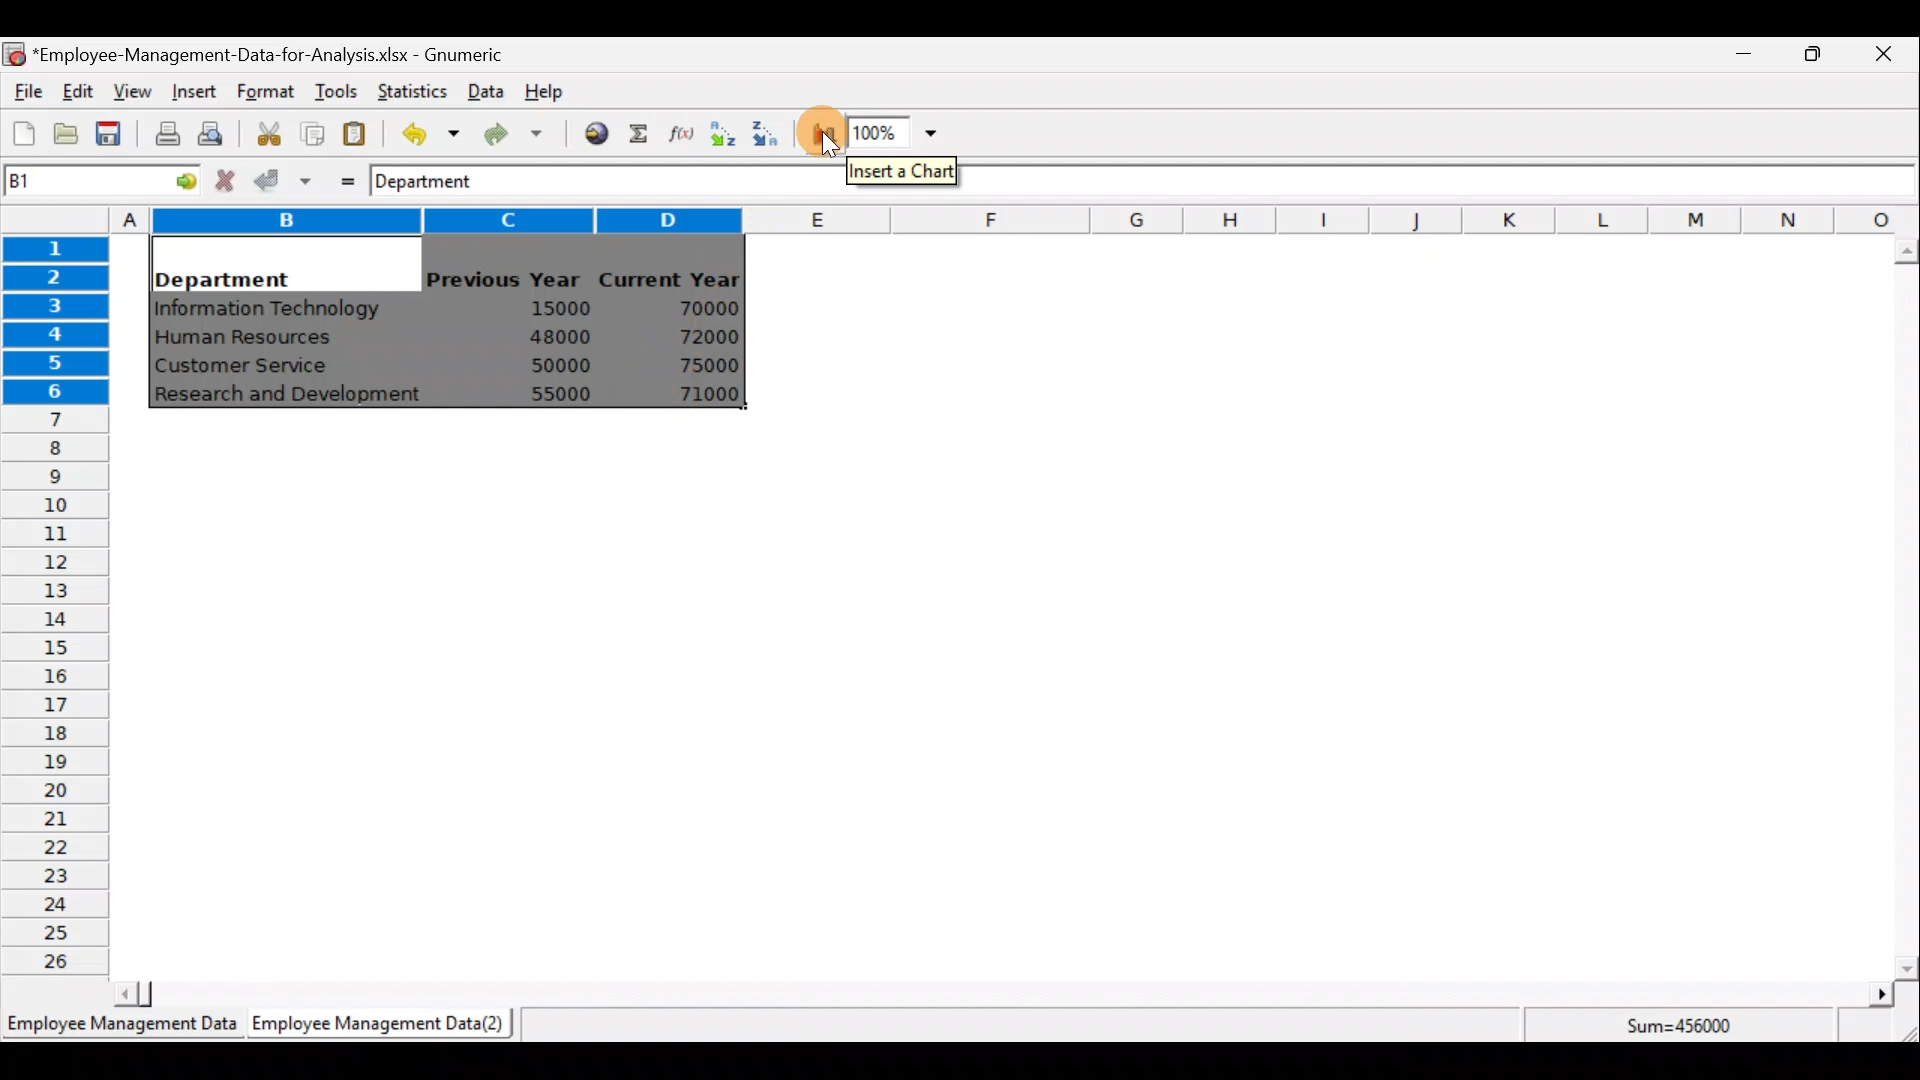 The width and height of the screenshot is (1920, 1080). What do you see at coordinates (335, 93) in the screenshot?
I see `Tools` at bounding box center [335, 93].